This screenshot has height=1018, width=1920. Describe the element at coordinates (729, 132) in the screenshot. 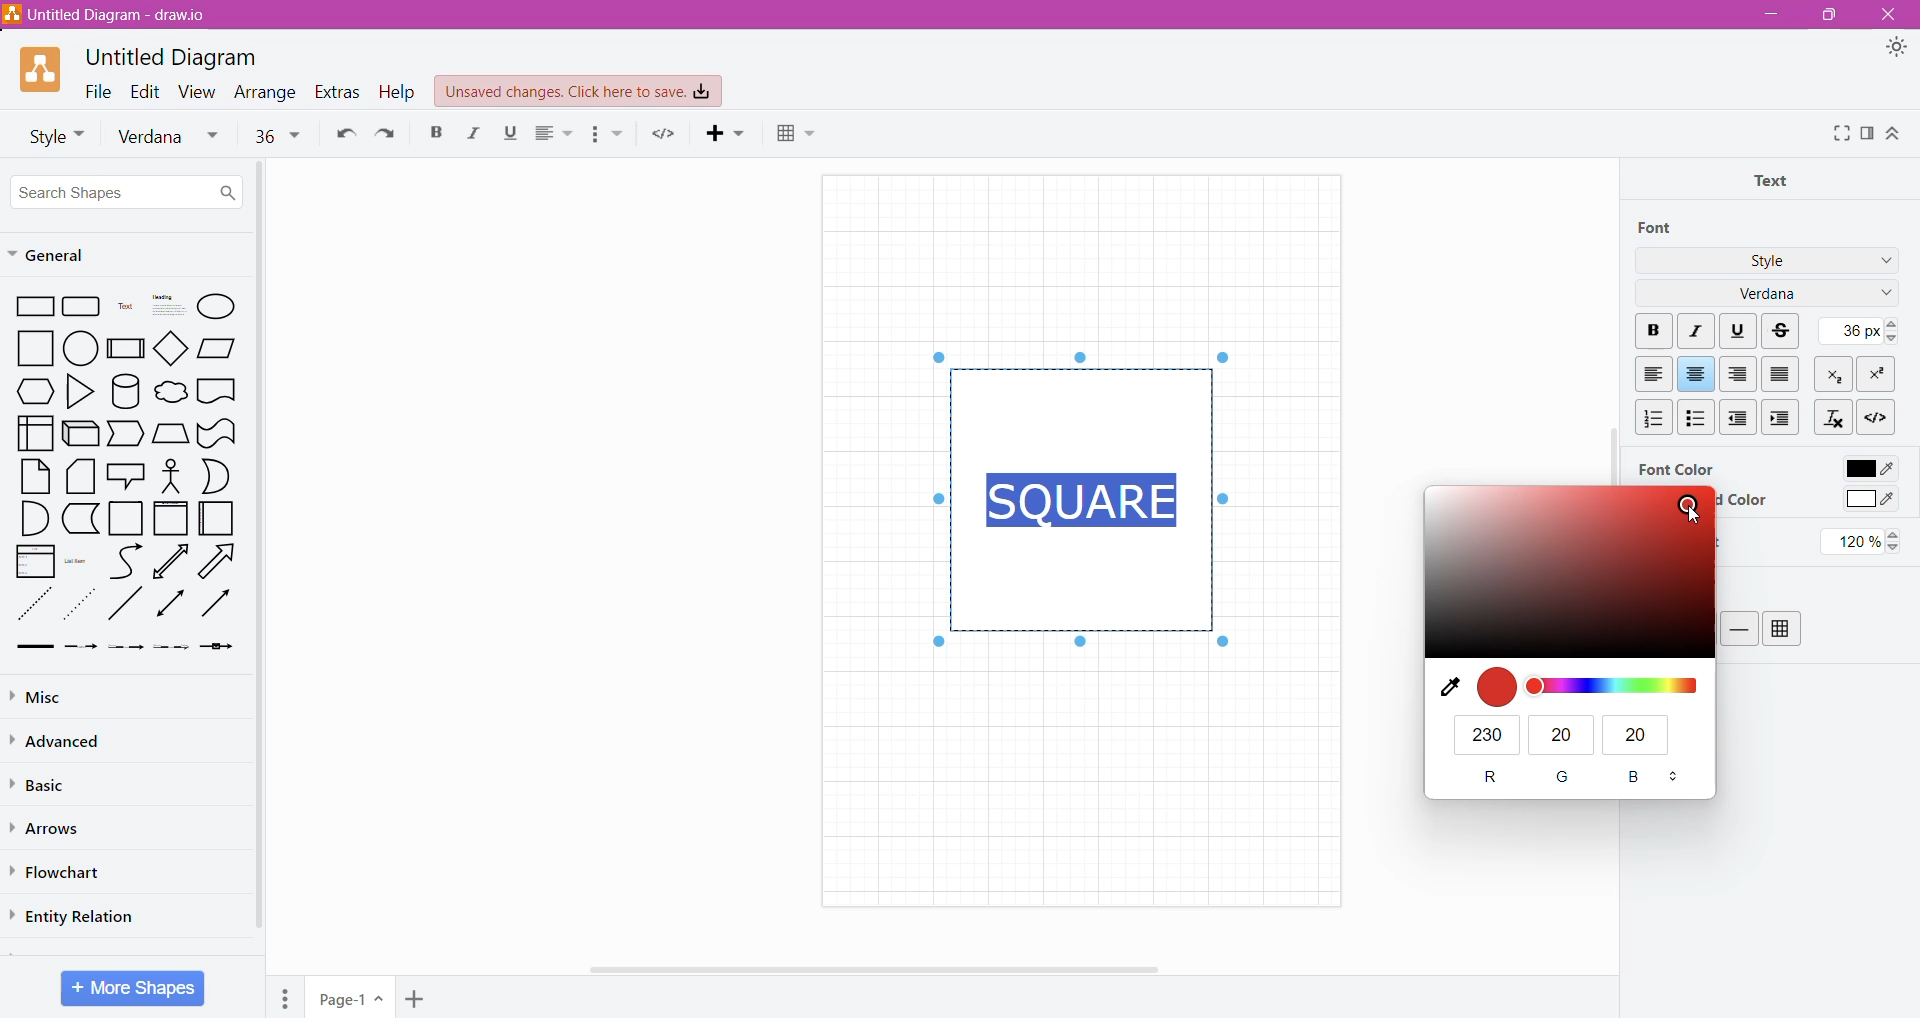

I see `Insert` at that location.